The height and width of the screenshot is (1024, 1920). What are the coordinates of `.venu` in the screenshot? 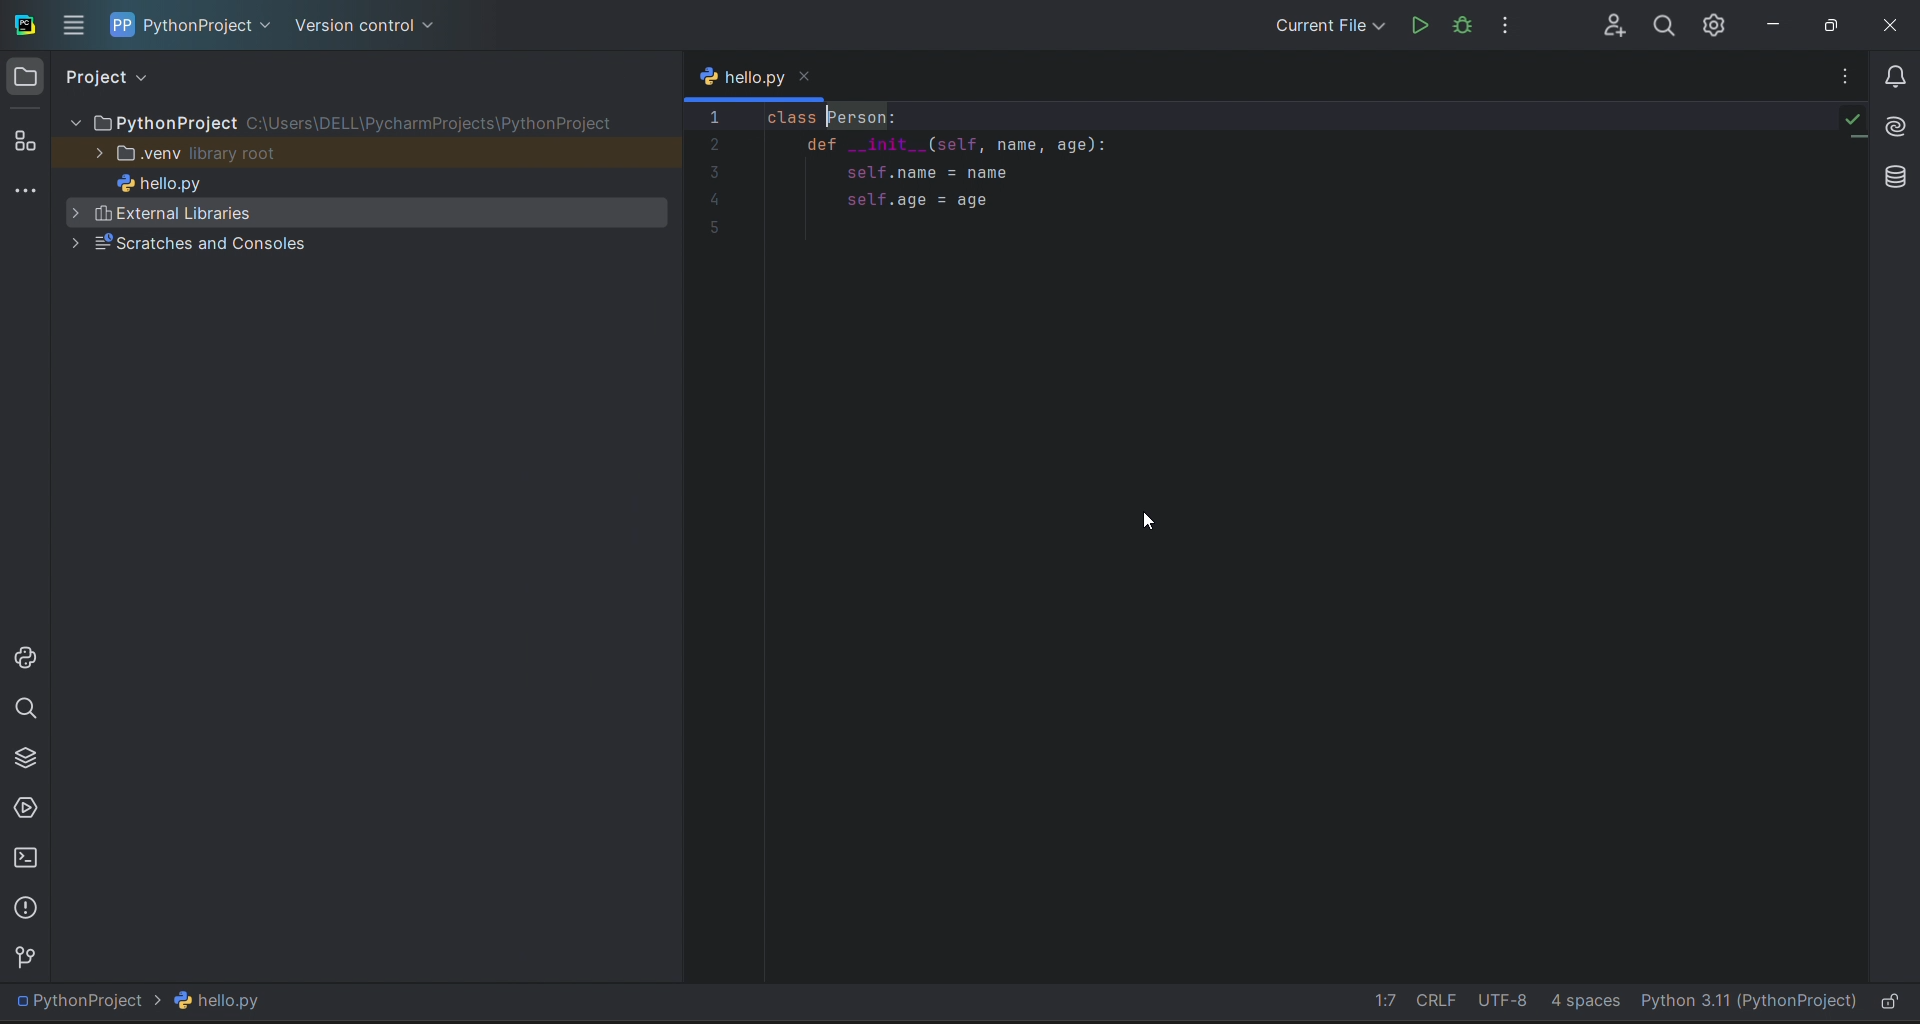 It's located at (364, 153).